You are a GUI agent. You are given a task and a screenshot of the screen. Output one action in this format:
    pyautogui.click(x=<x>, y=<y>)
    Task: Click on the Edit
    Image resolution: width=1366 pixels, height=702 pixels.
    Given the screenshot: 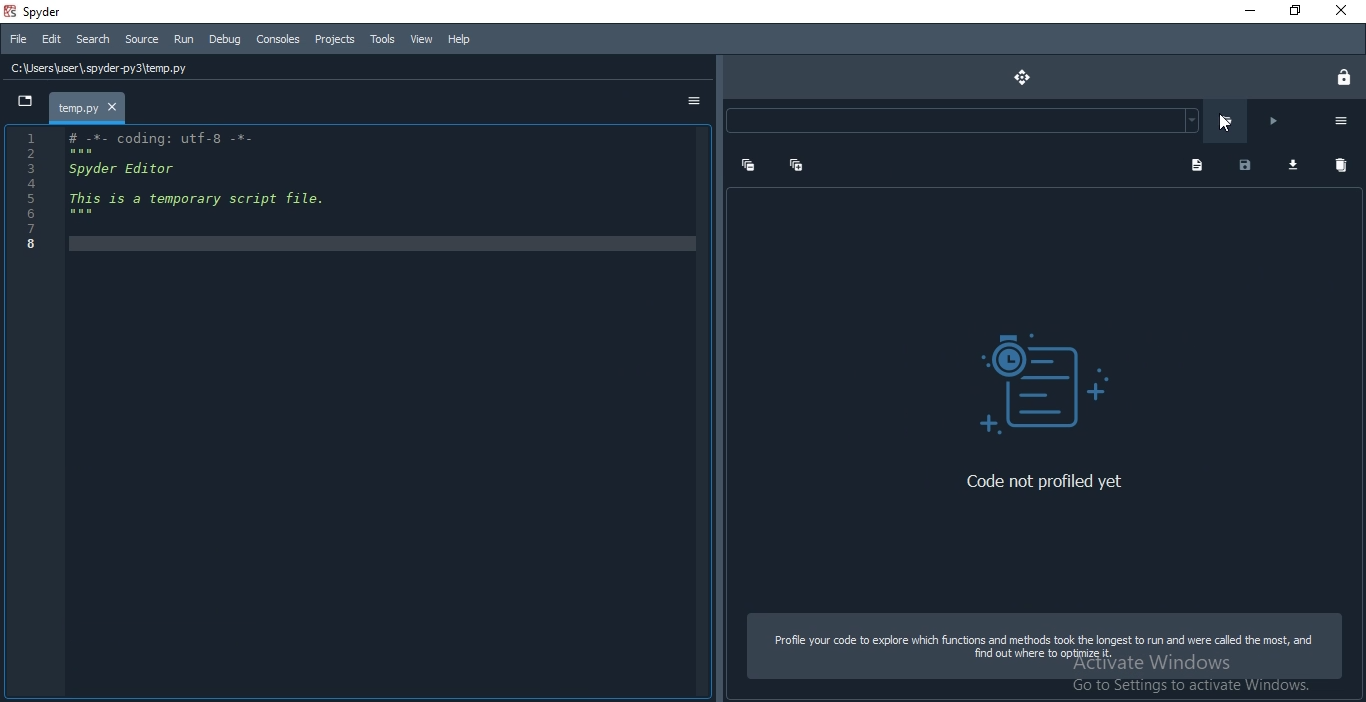 What is the action you would take?
    pyautogui.click(x=50, y=38)
    